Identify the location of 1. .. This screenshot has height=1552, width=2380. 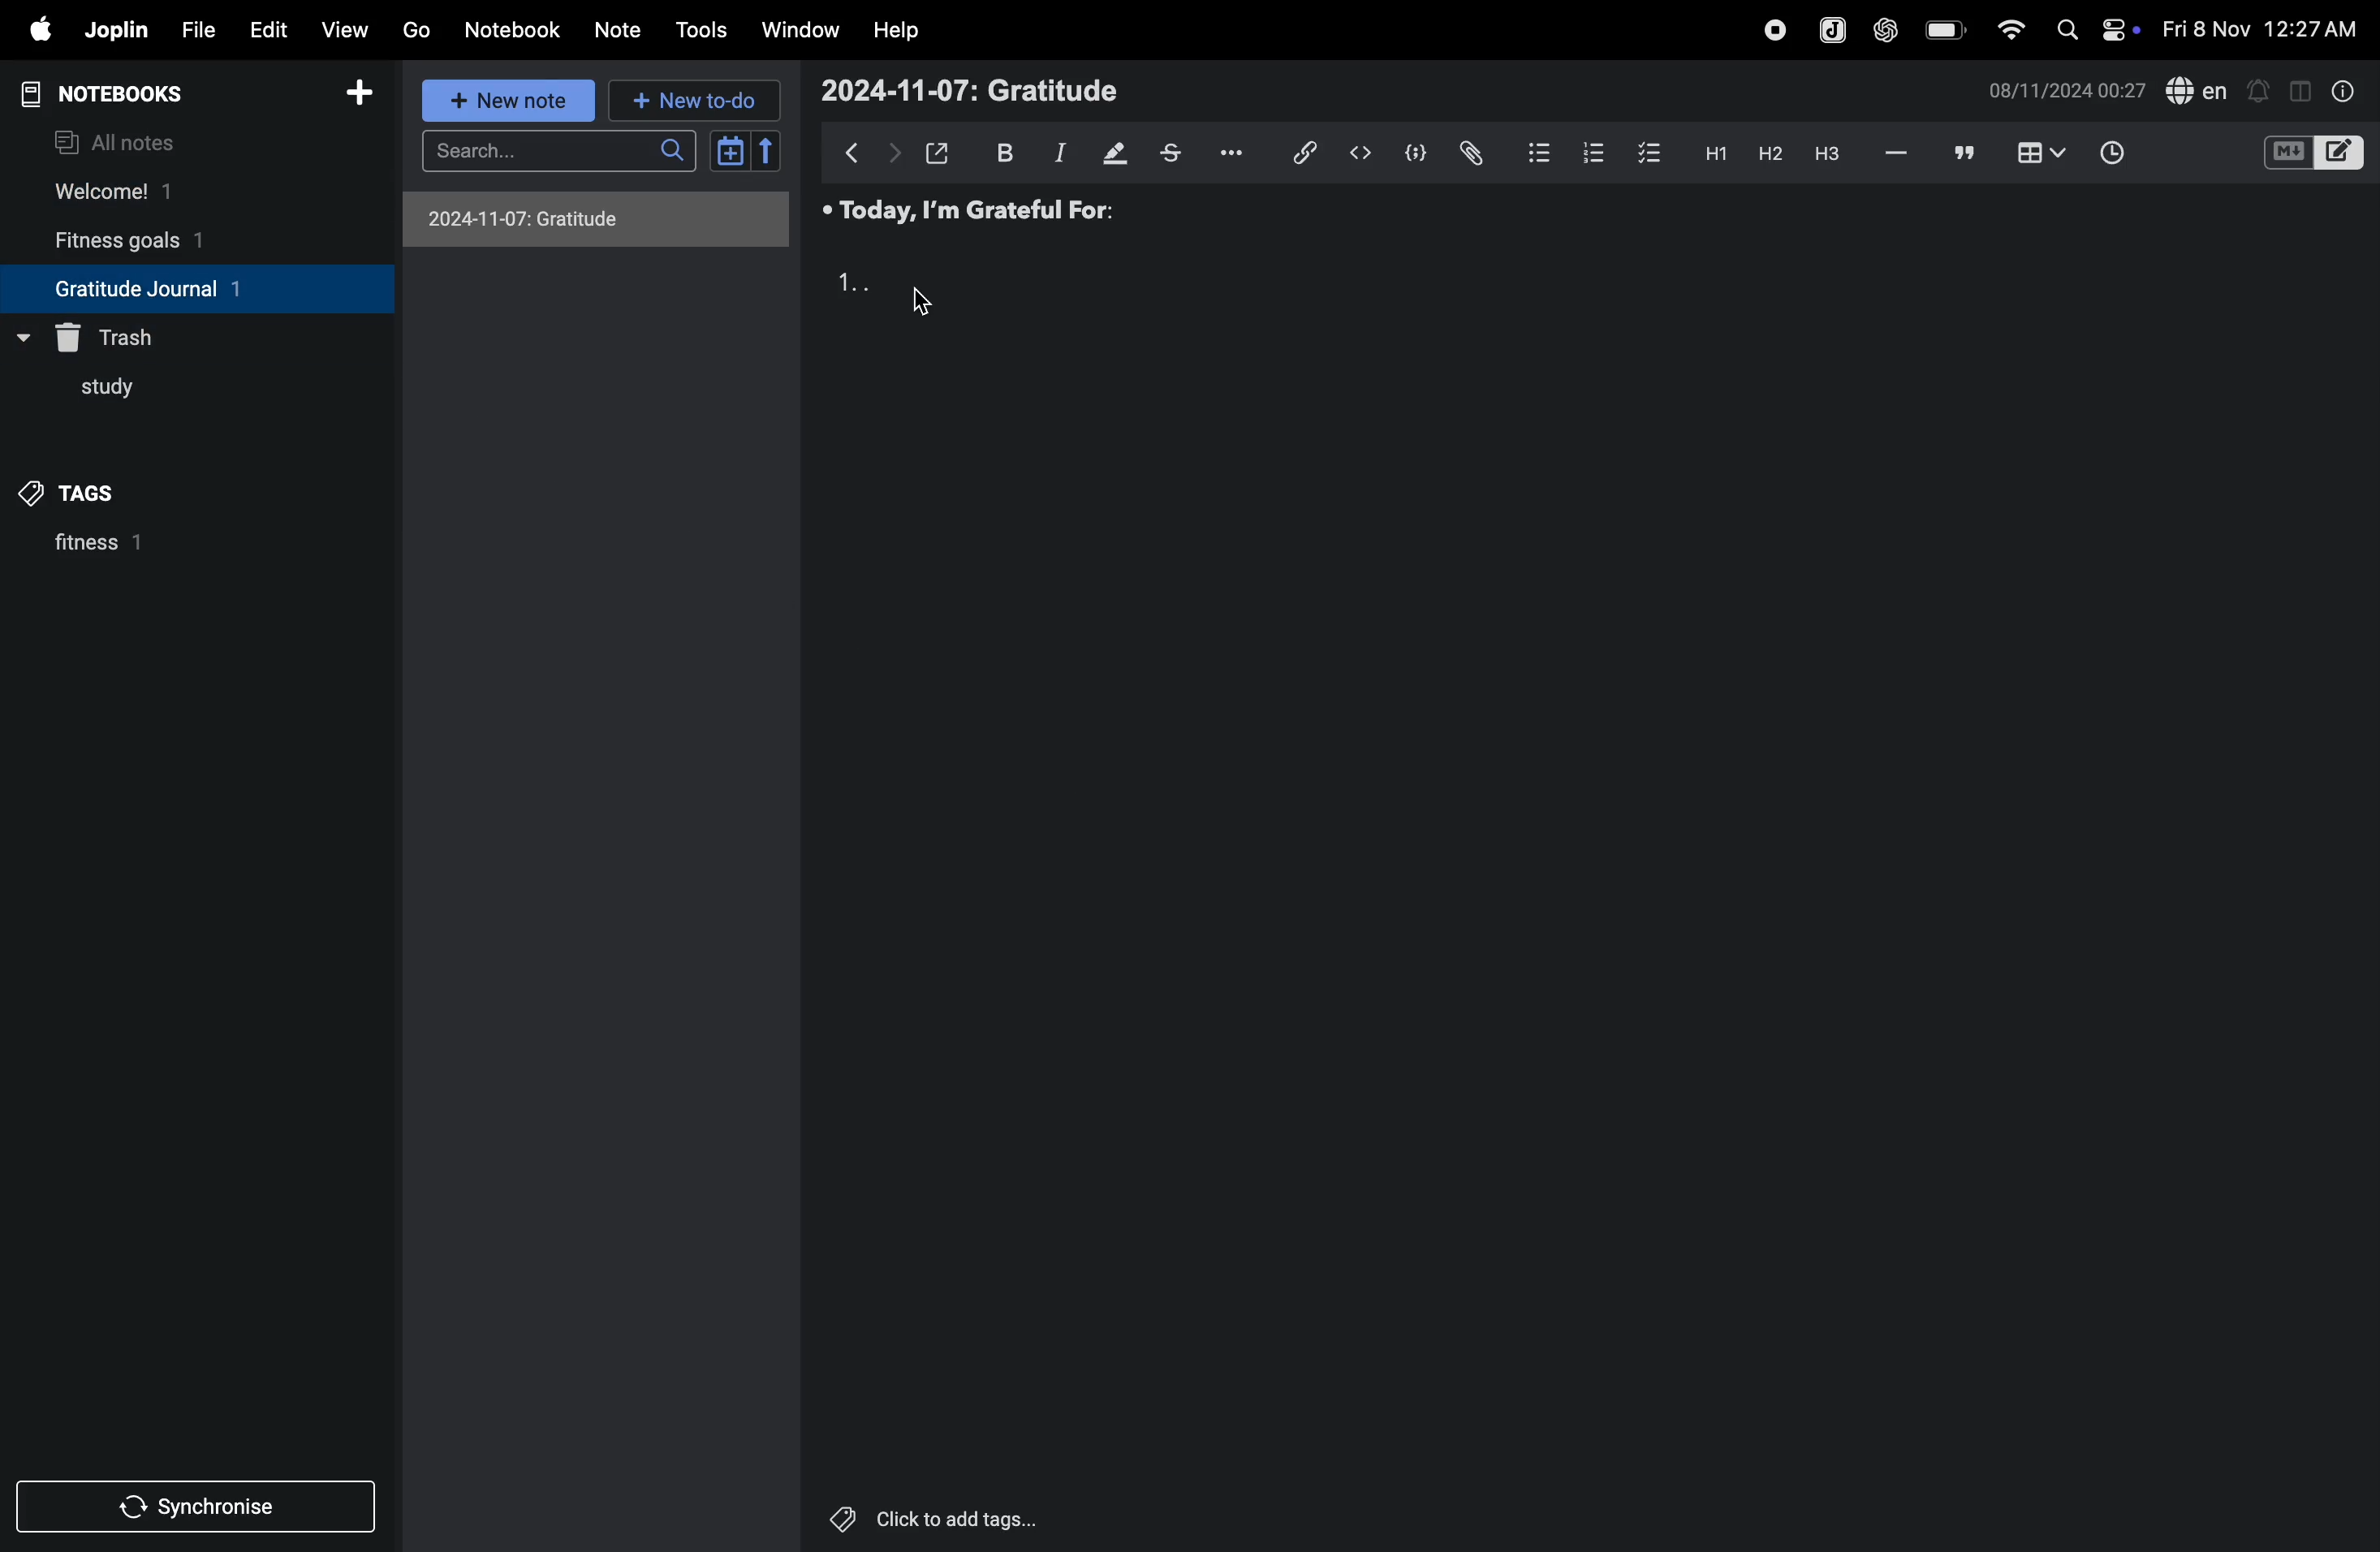
(851, 283).